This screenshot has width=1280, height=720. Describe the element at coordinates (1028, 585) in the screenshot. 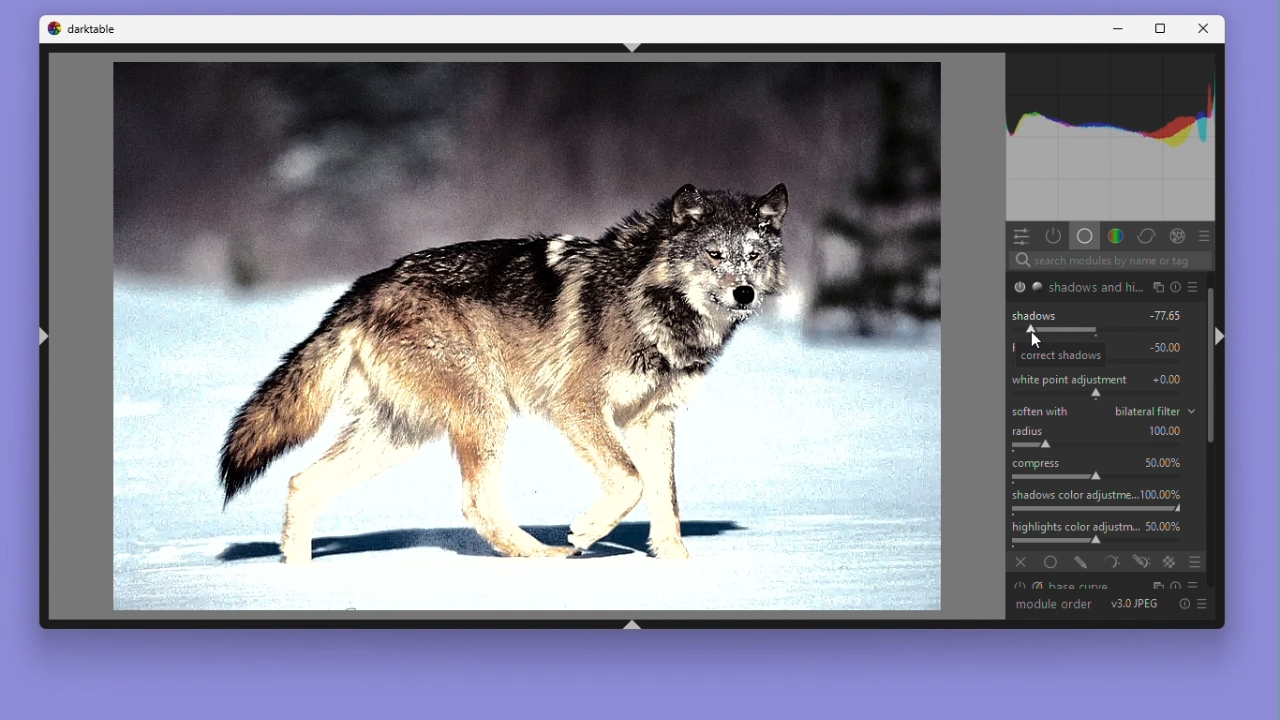

I see `'base curve' is switched on` at that location.